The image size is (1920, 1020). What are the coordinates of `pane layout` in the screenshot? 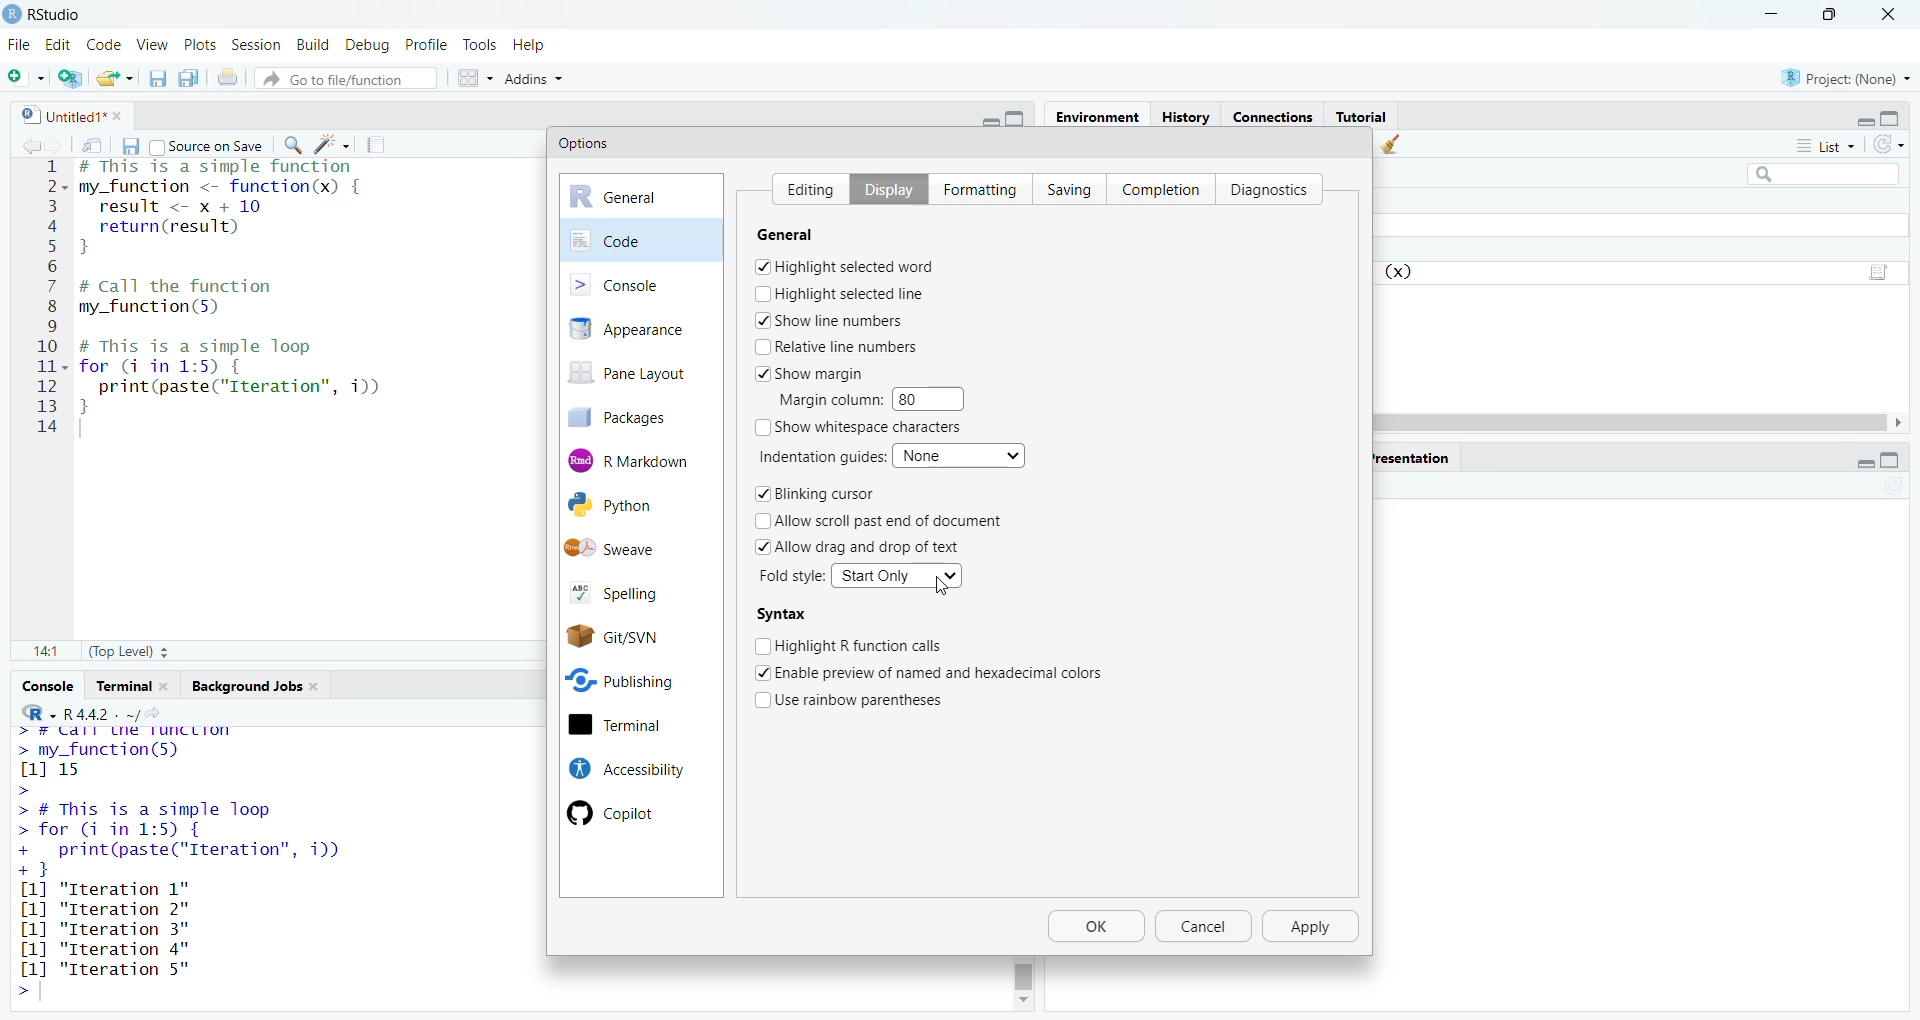 It's located at (634, 375).